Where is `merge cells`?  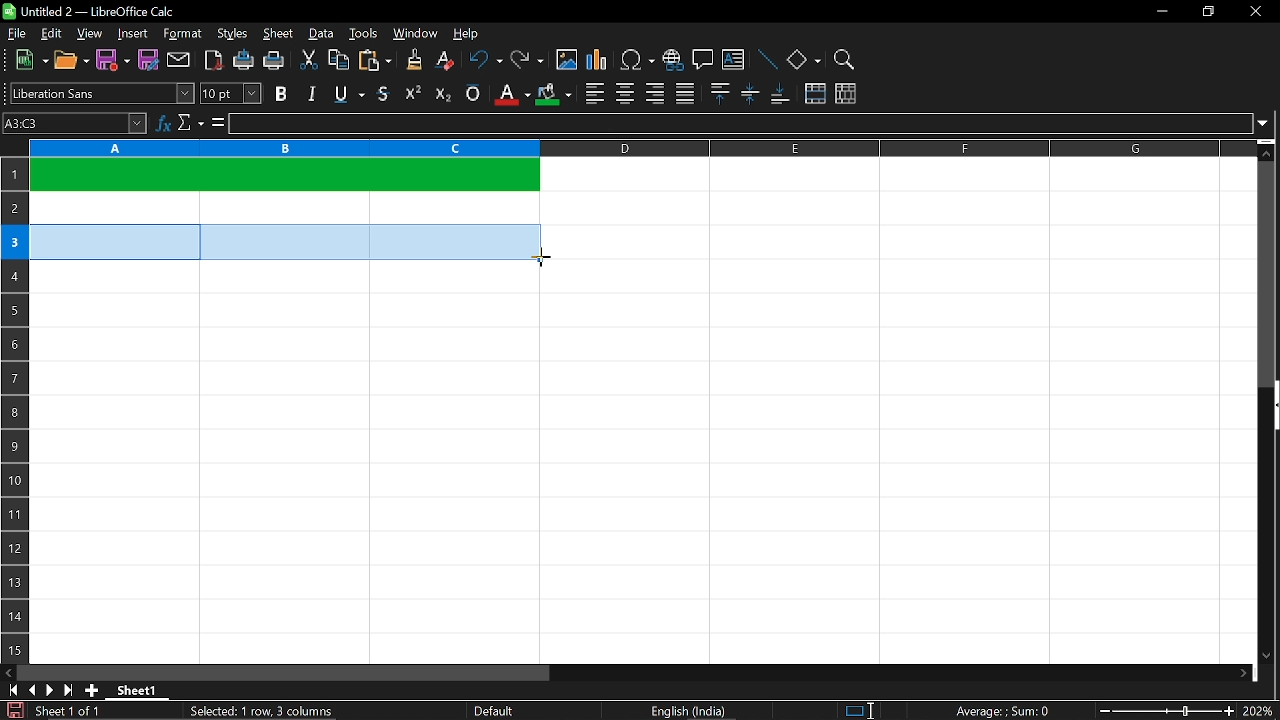 merge cells is located at coordinates (815, 94).